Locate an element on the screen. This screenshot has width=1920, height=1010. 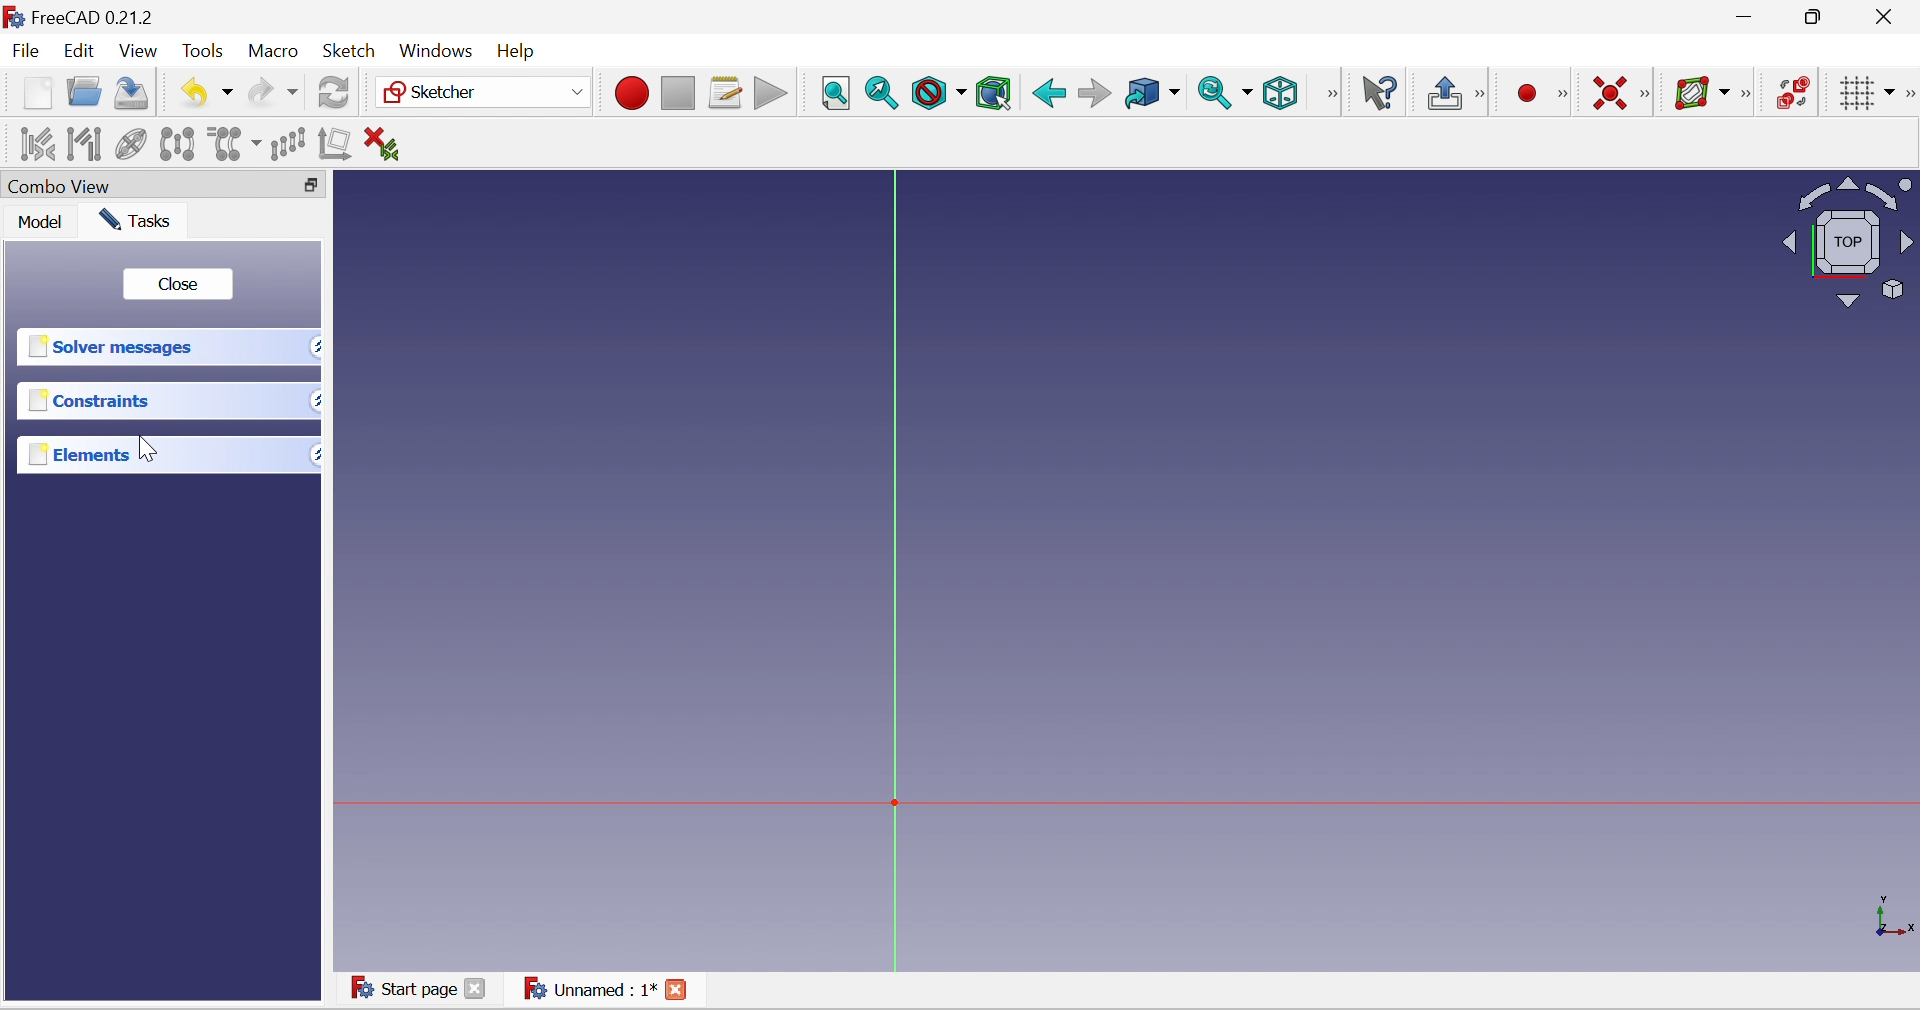
Macro recording is located at coordinates (629, 92).